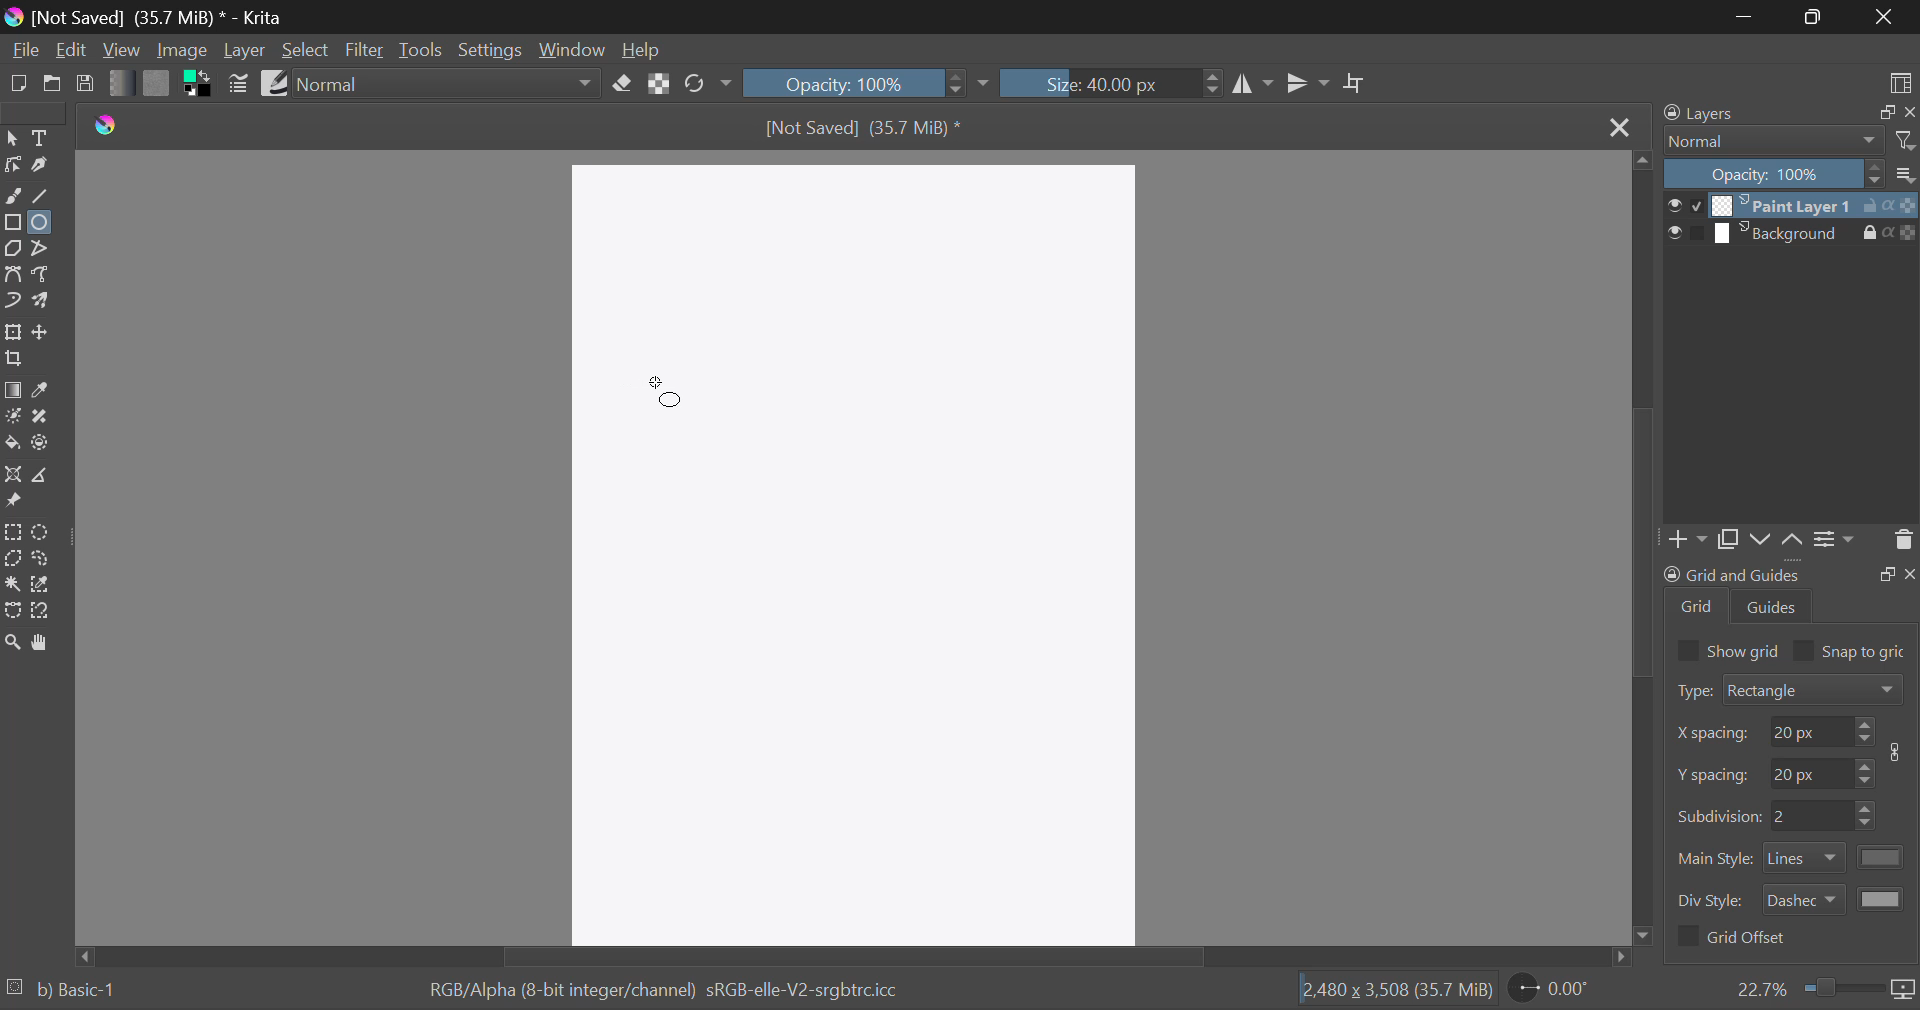 The height and width of the screenshot is (1010, 1920). I want to click on Choose Workspace, so click(1898, 83).